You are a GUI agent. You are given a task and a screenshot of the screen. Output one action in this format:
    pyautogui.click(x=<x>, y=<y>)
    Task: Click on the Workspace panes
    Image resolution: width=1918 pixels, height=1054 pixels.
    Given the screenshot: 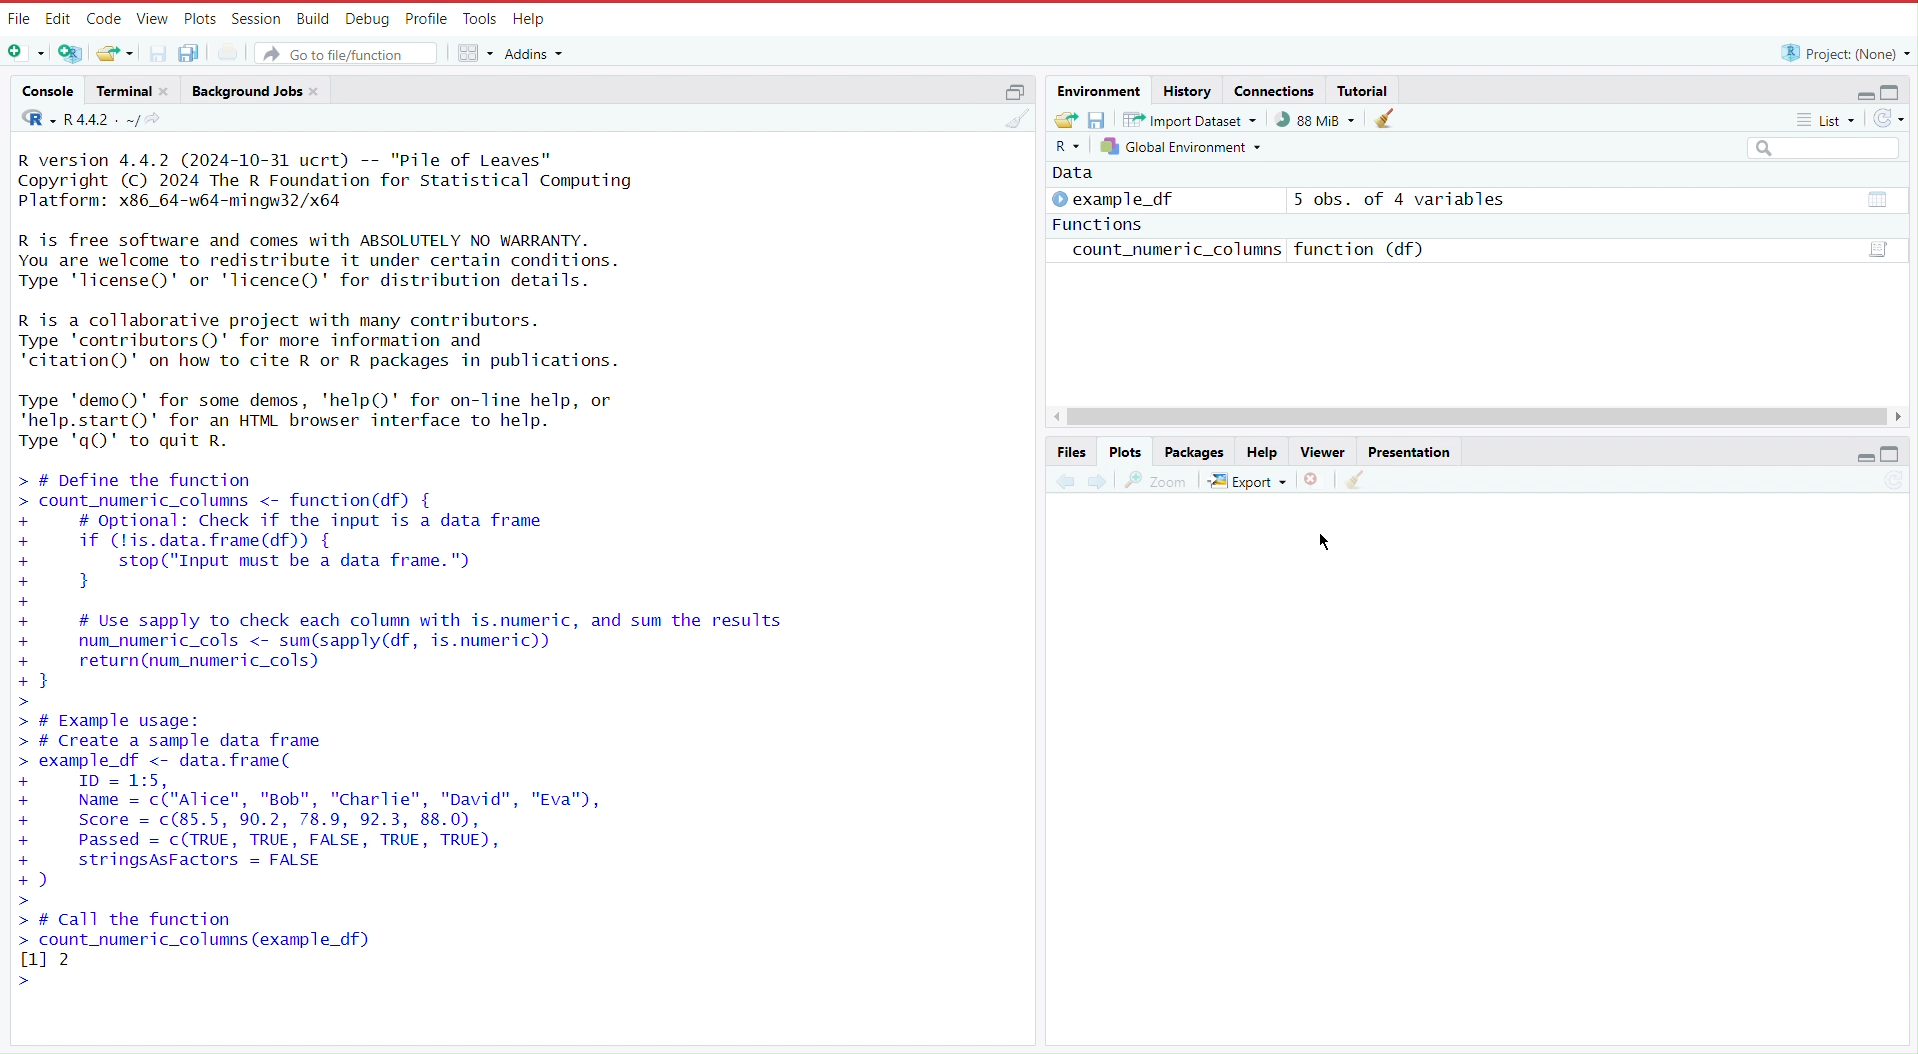 What is the action you would take?
    pyautogui.click(x=474, y=51)
    